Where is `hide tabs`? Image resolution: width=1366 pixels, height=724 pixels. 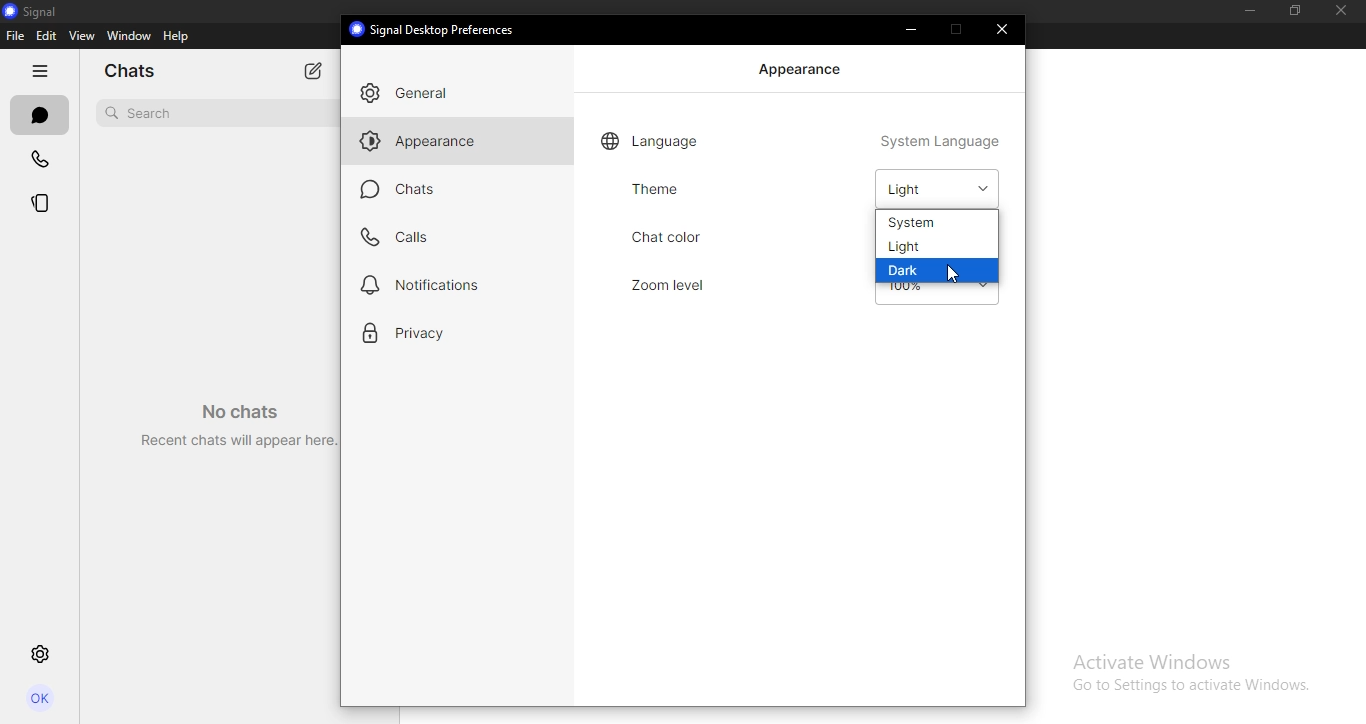
hide tabs is located at coordinates (40, 73).